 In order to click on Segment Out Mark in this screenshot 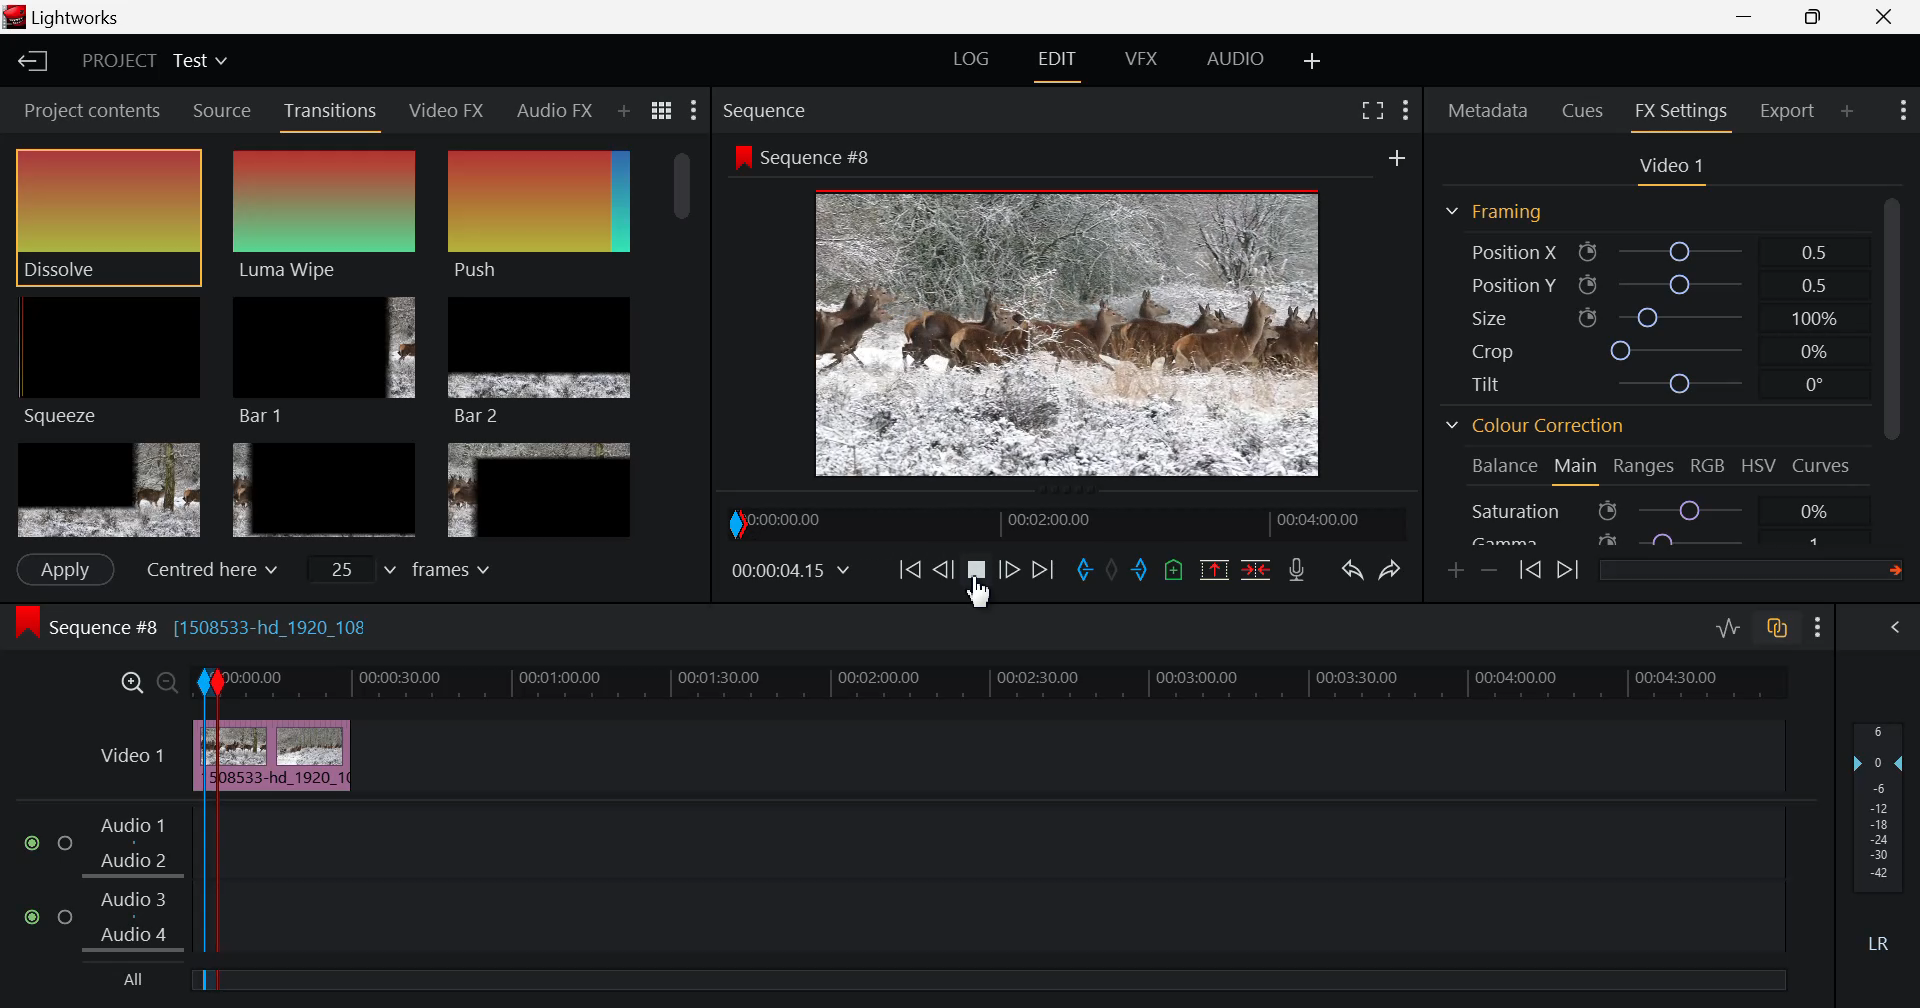, I will do `click(230, 834)`.